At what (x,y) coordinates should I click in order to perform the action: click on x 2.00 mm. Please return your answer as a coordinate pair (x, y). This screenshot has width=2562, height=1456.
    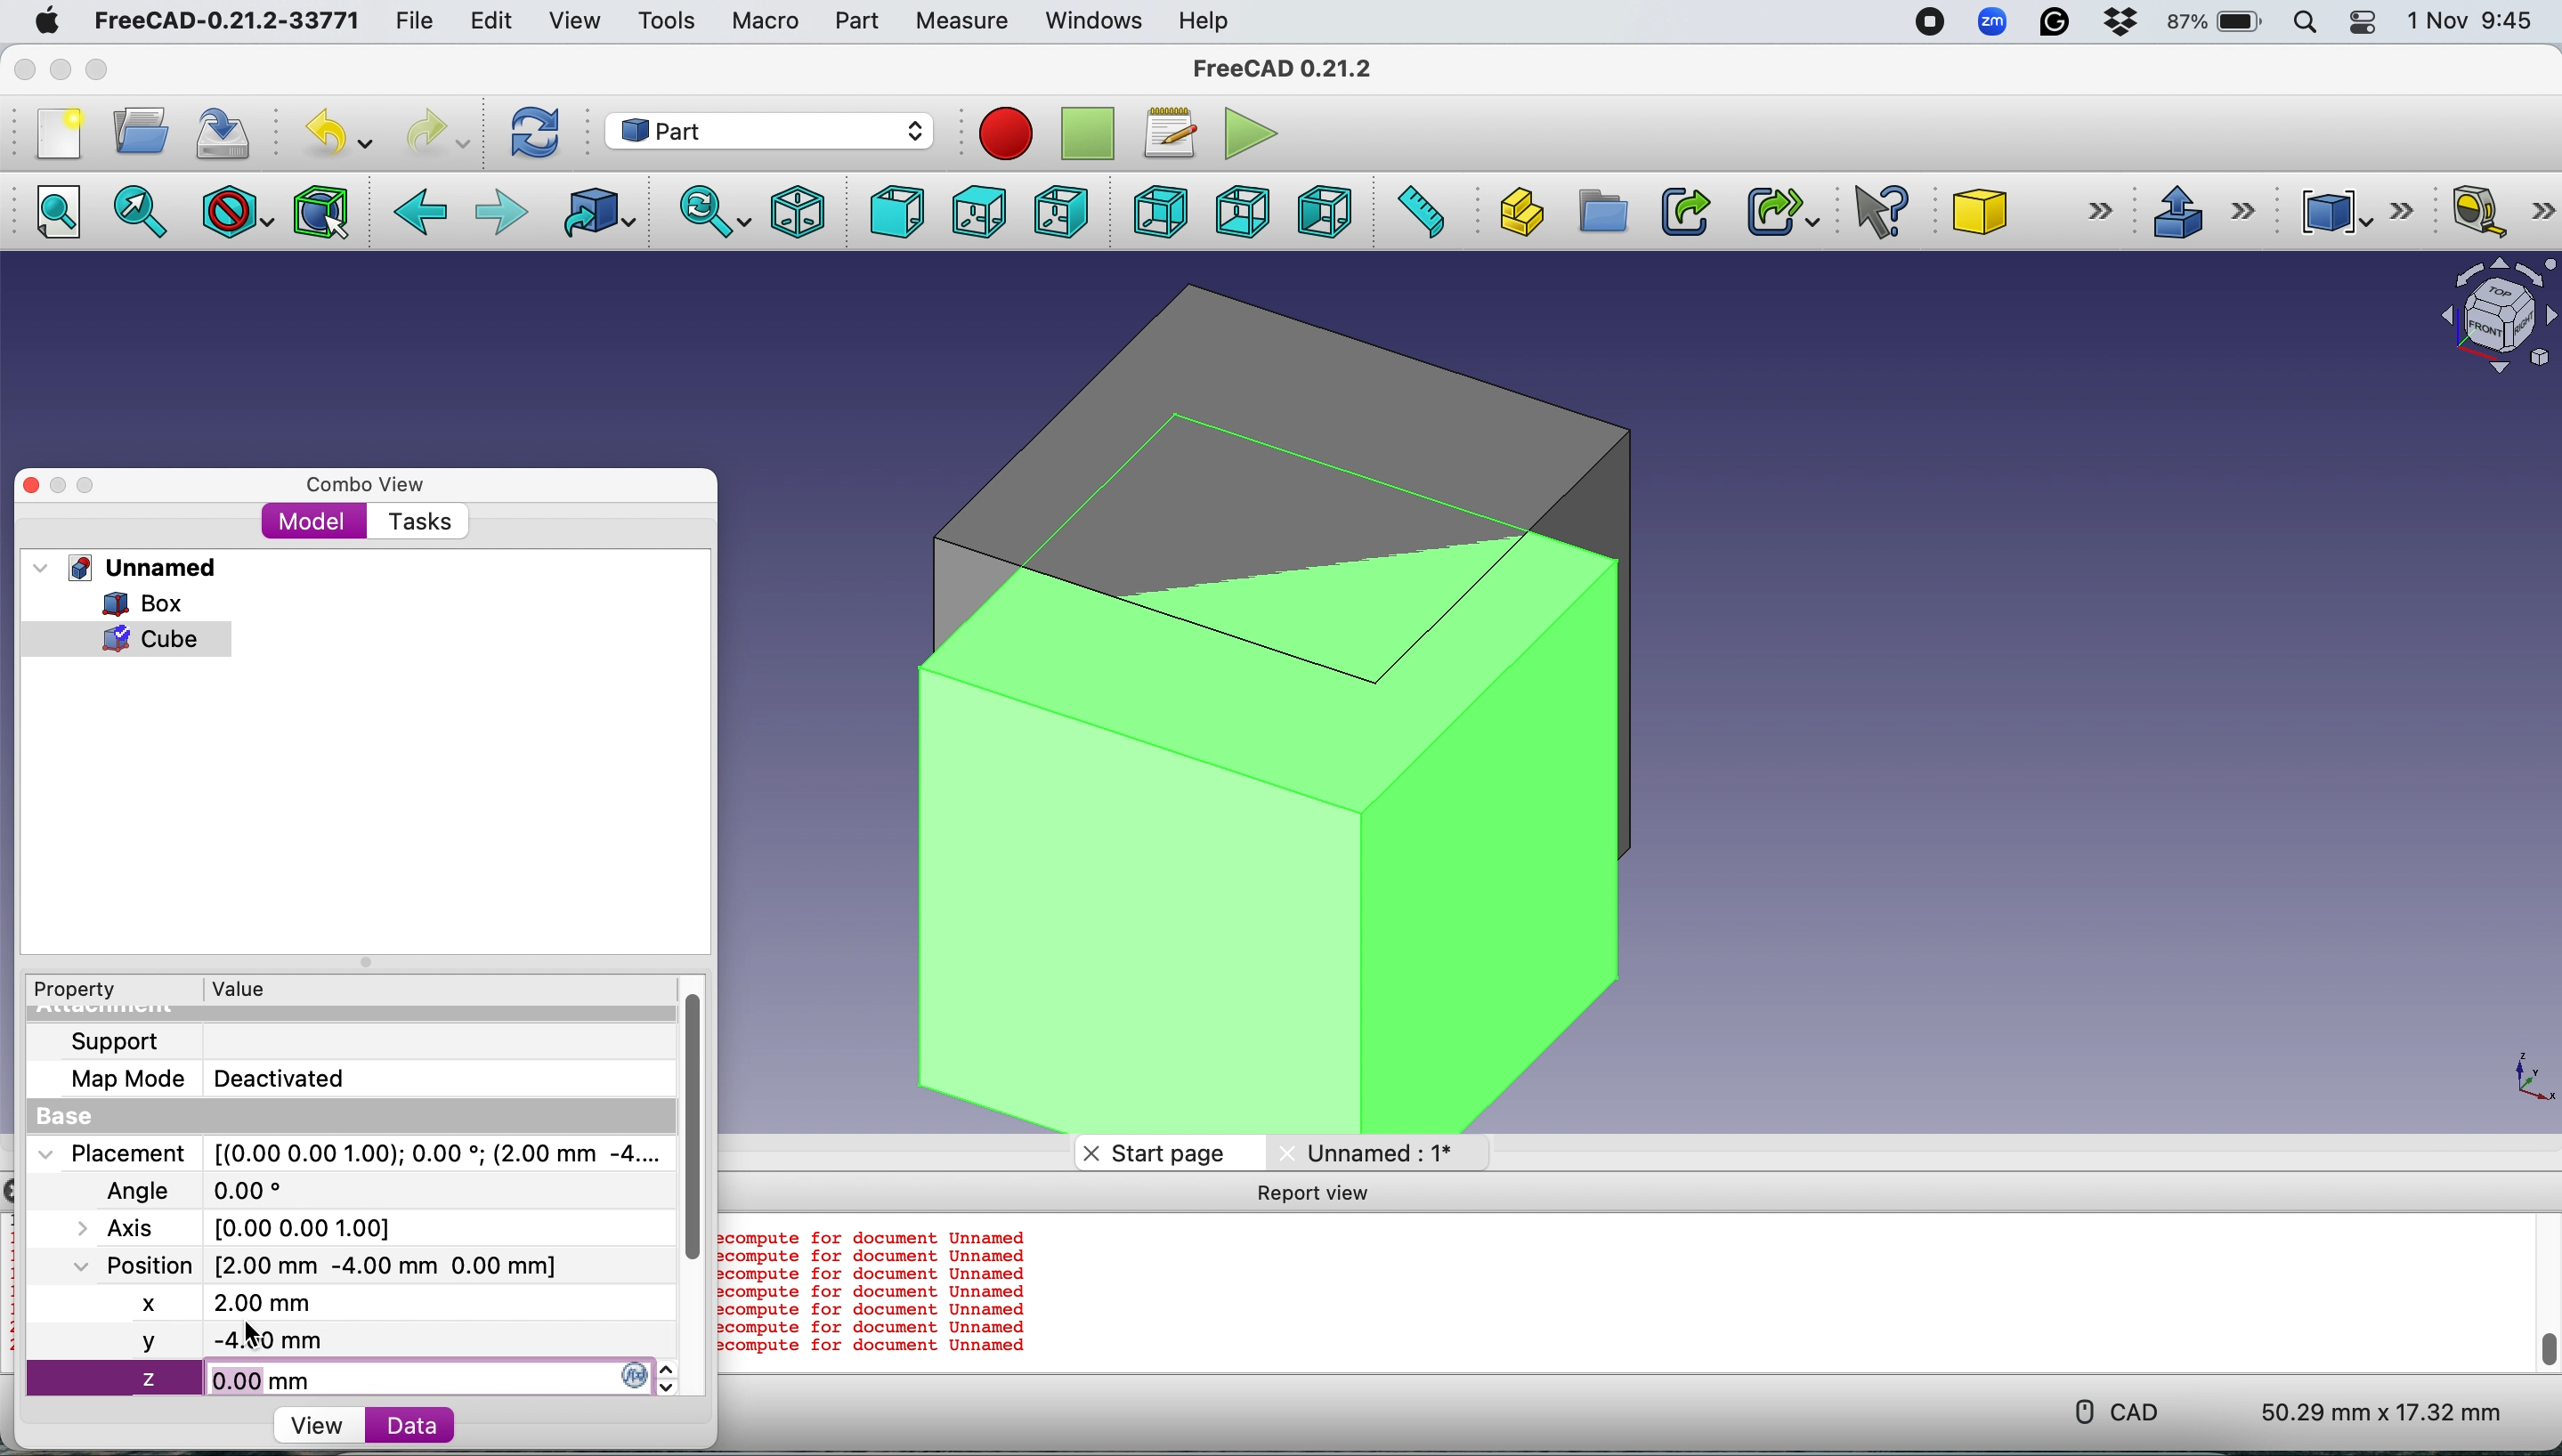
    Looking at the image, I should click on (337, 1300).